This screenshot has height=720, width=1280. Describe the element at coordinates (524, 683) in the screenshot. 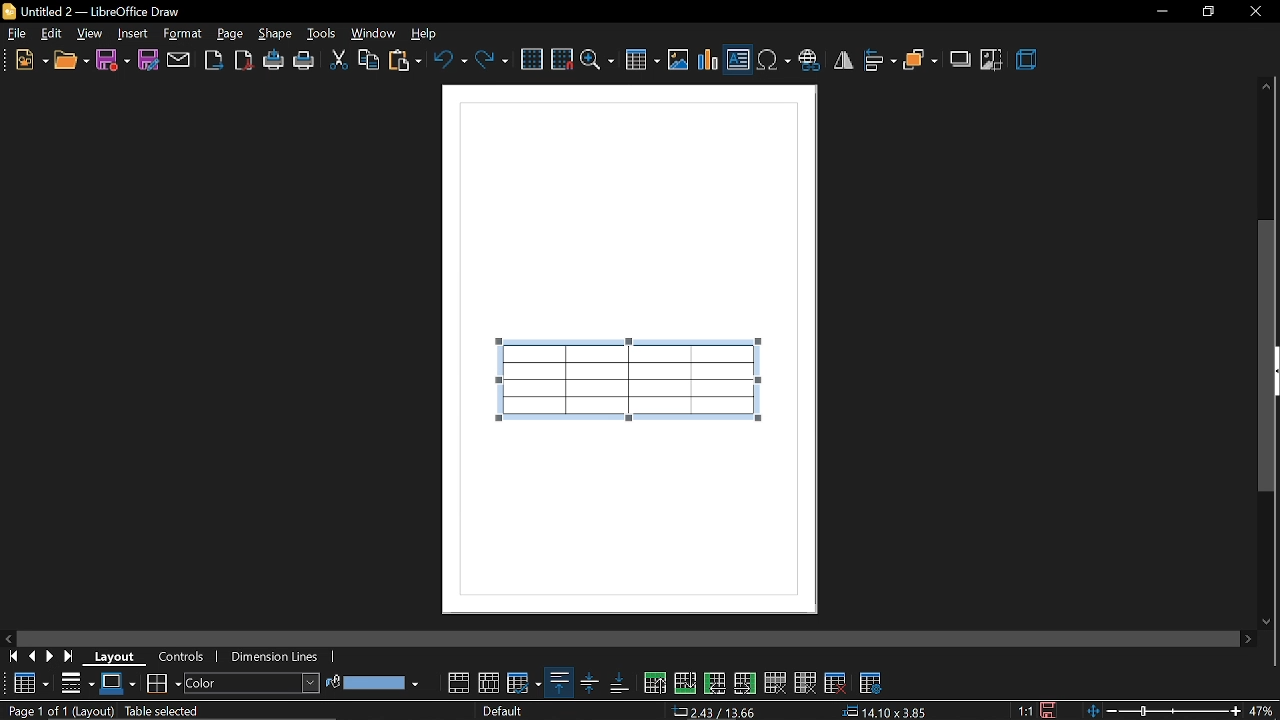

I see `optimize` at that location.